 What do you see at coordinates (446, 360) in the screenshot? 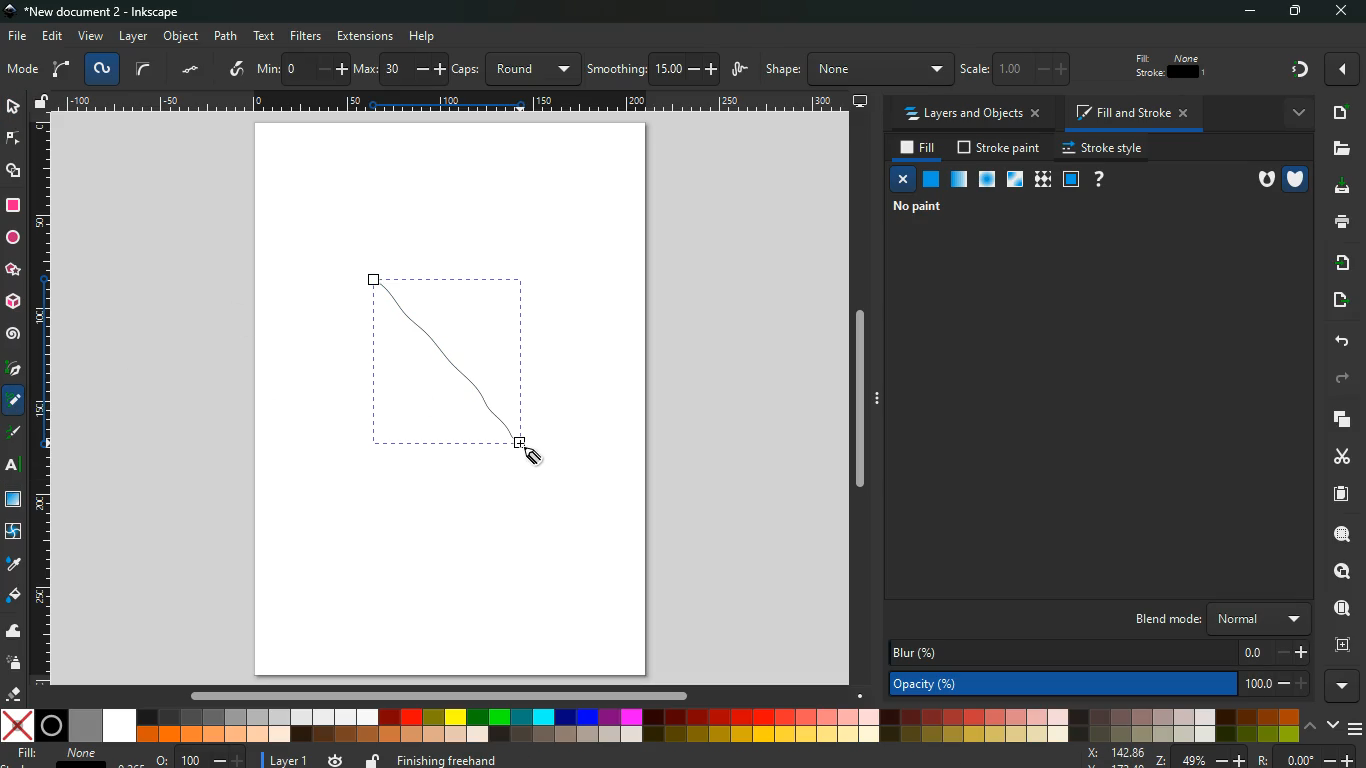
I see `Freehand Line Drawn` at bounding box center [446, 360].